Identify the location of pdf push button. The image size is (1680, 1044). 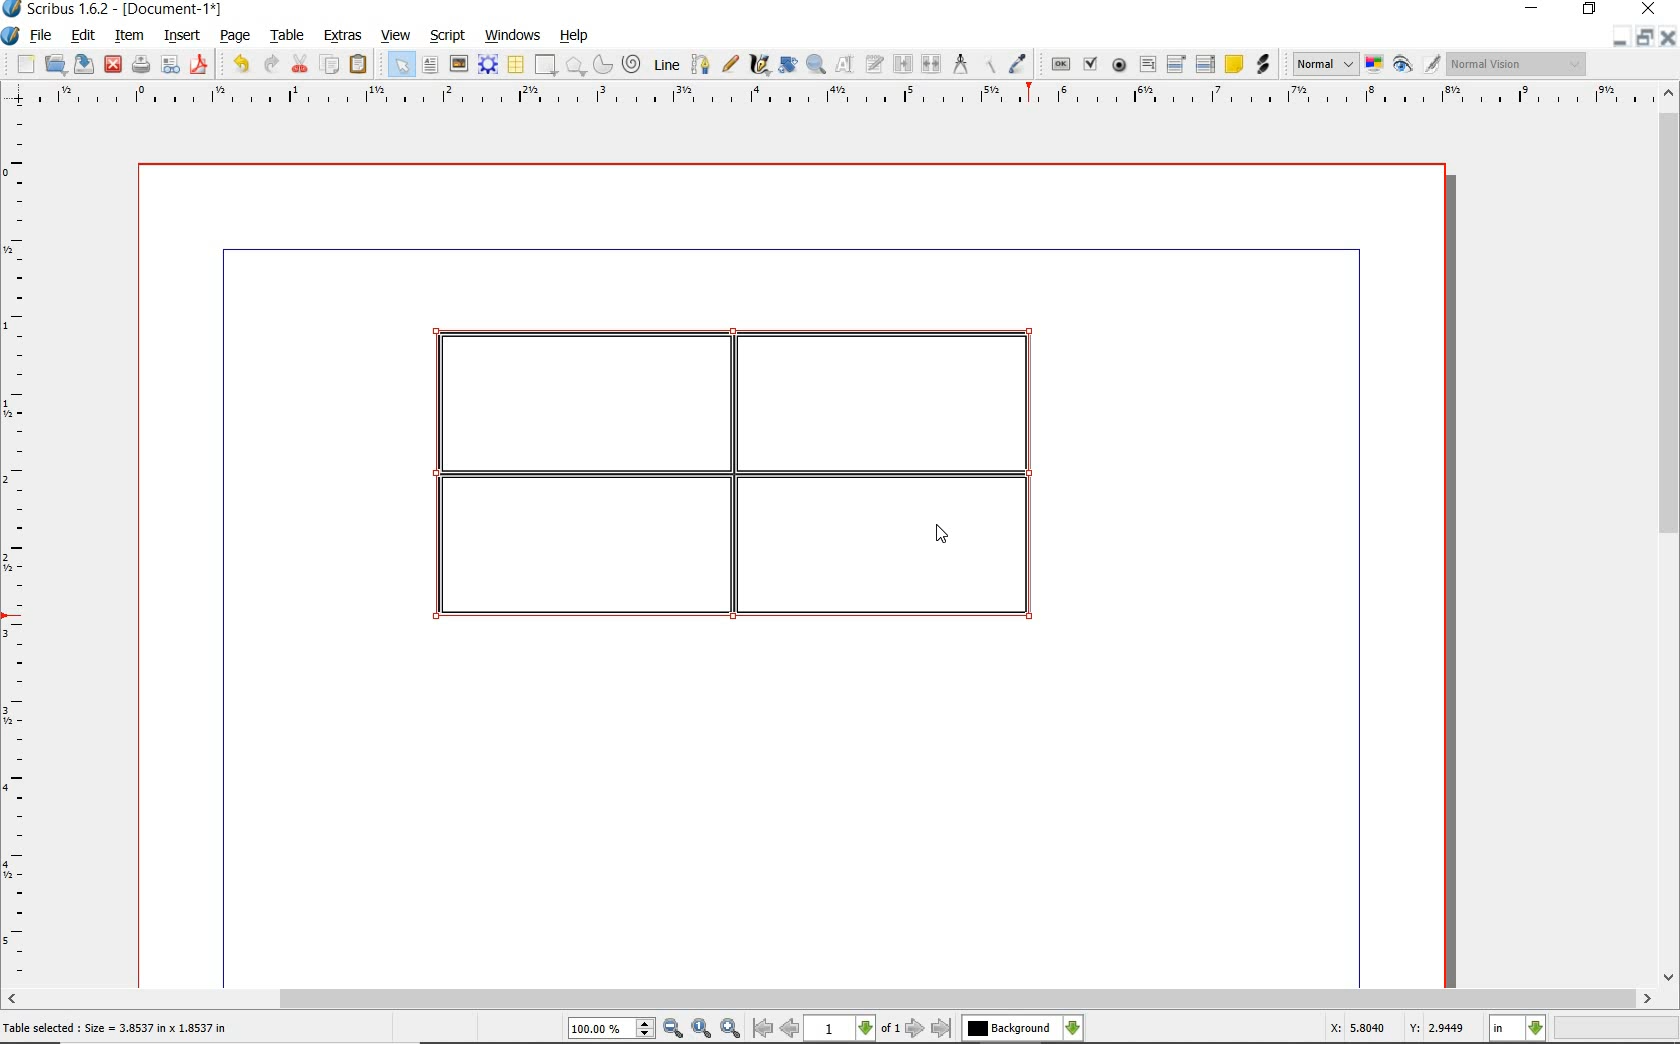
(1061, 63).